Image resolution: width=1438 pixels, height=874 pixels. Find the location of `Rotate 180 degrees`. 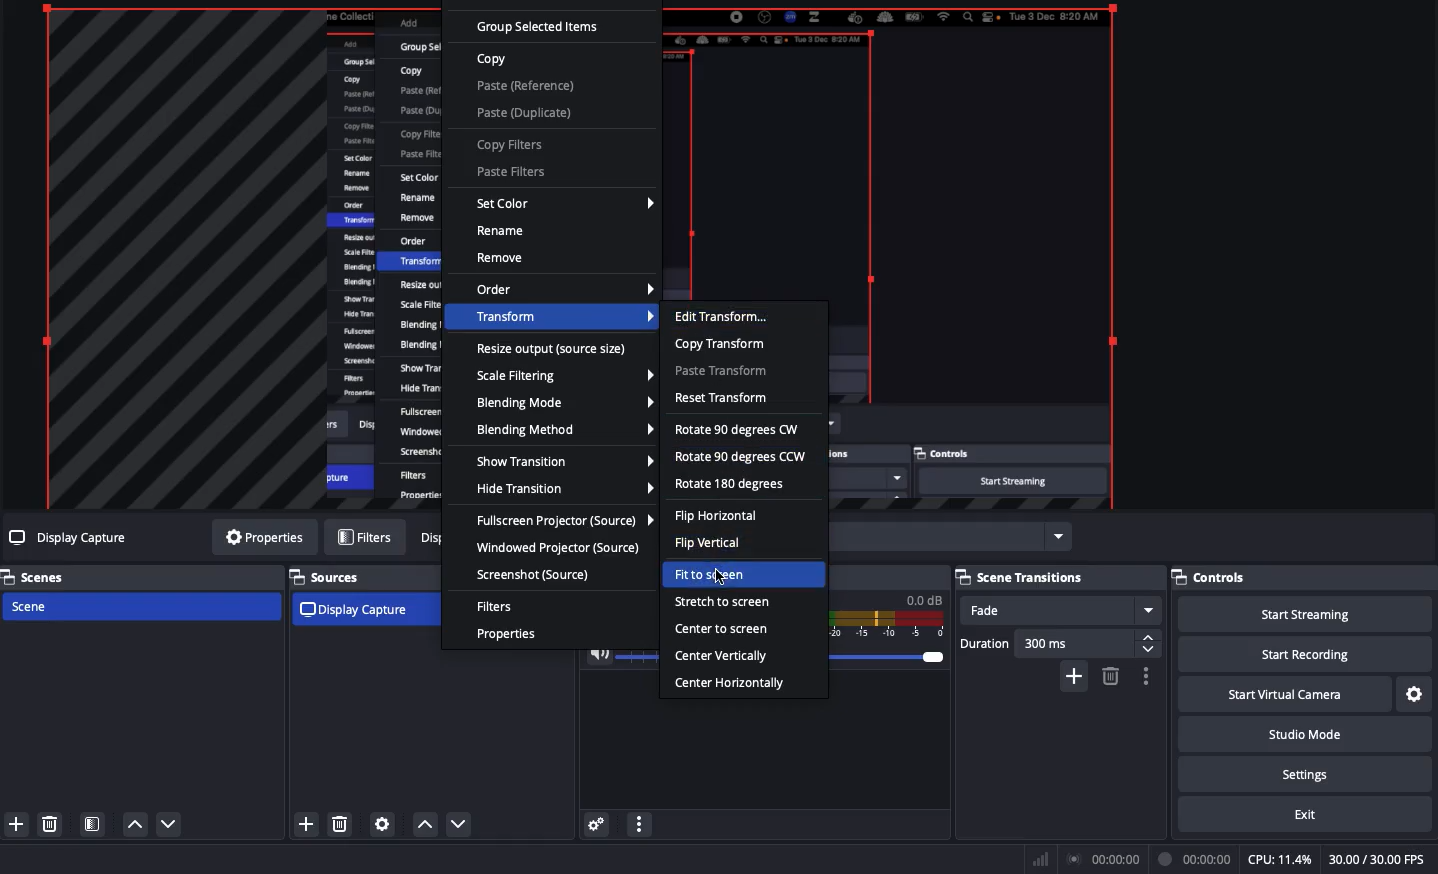

Rotate 180 degrees is located at coordinates (732, 485).